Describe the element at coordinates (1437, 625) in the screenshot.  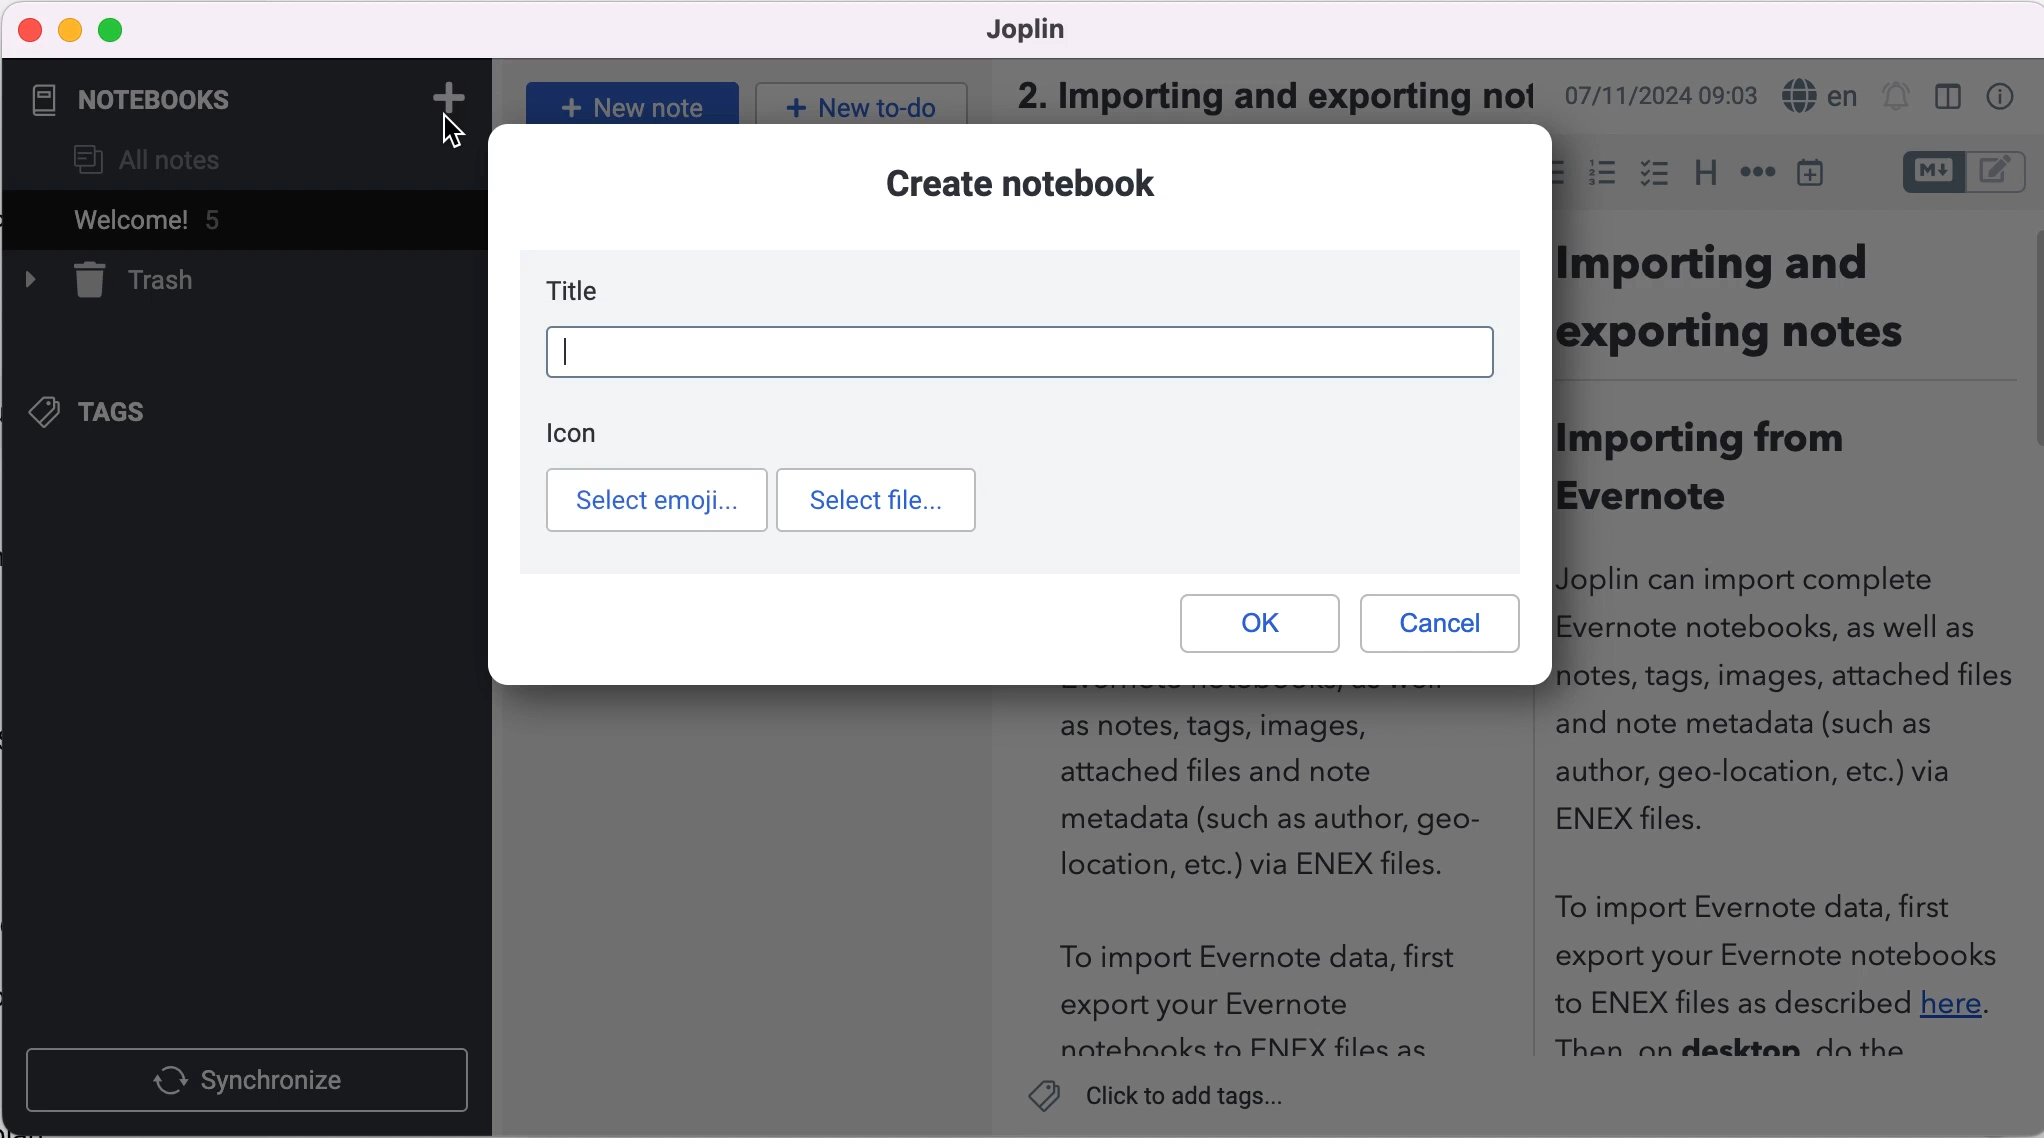
I see `cancel` at that location.